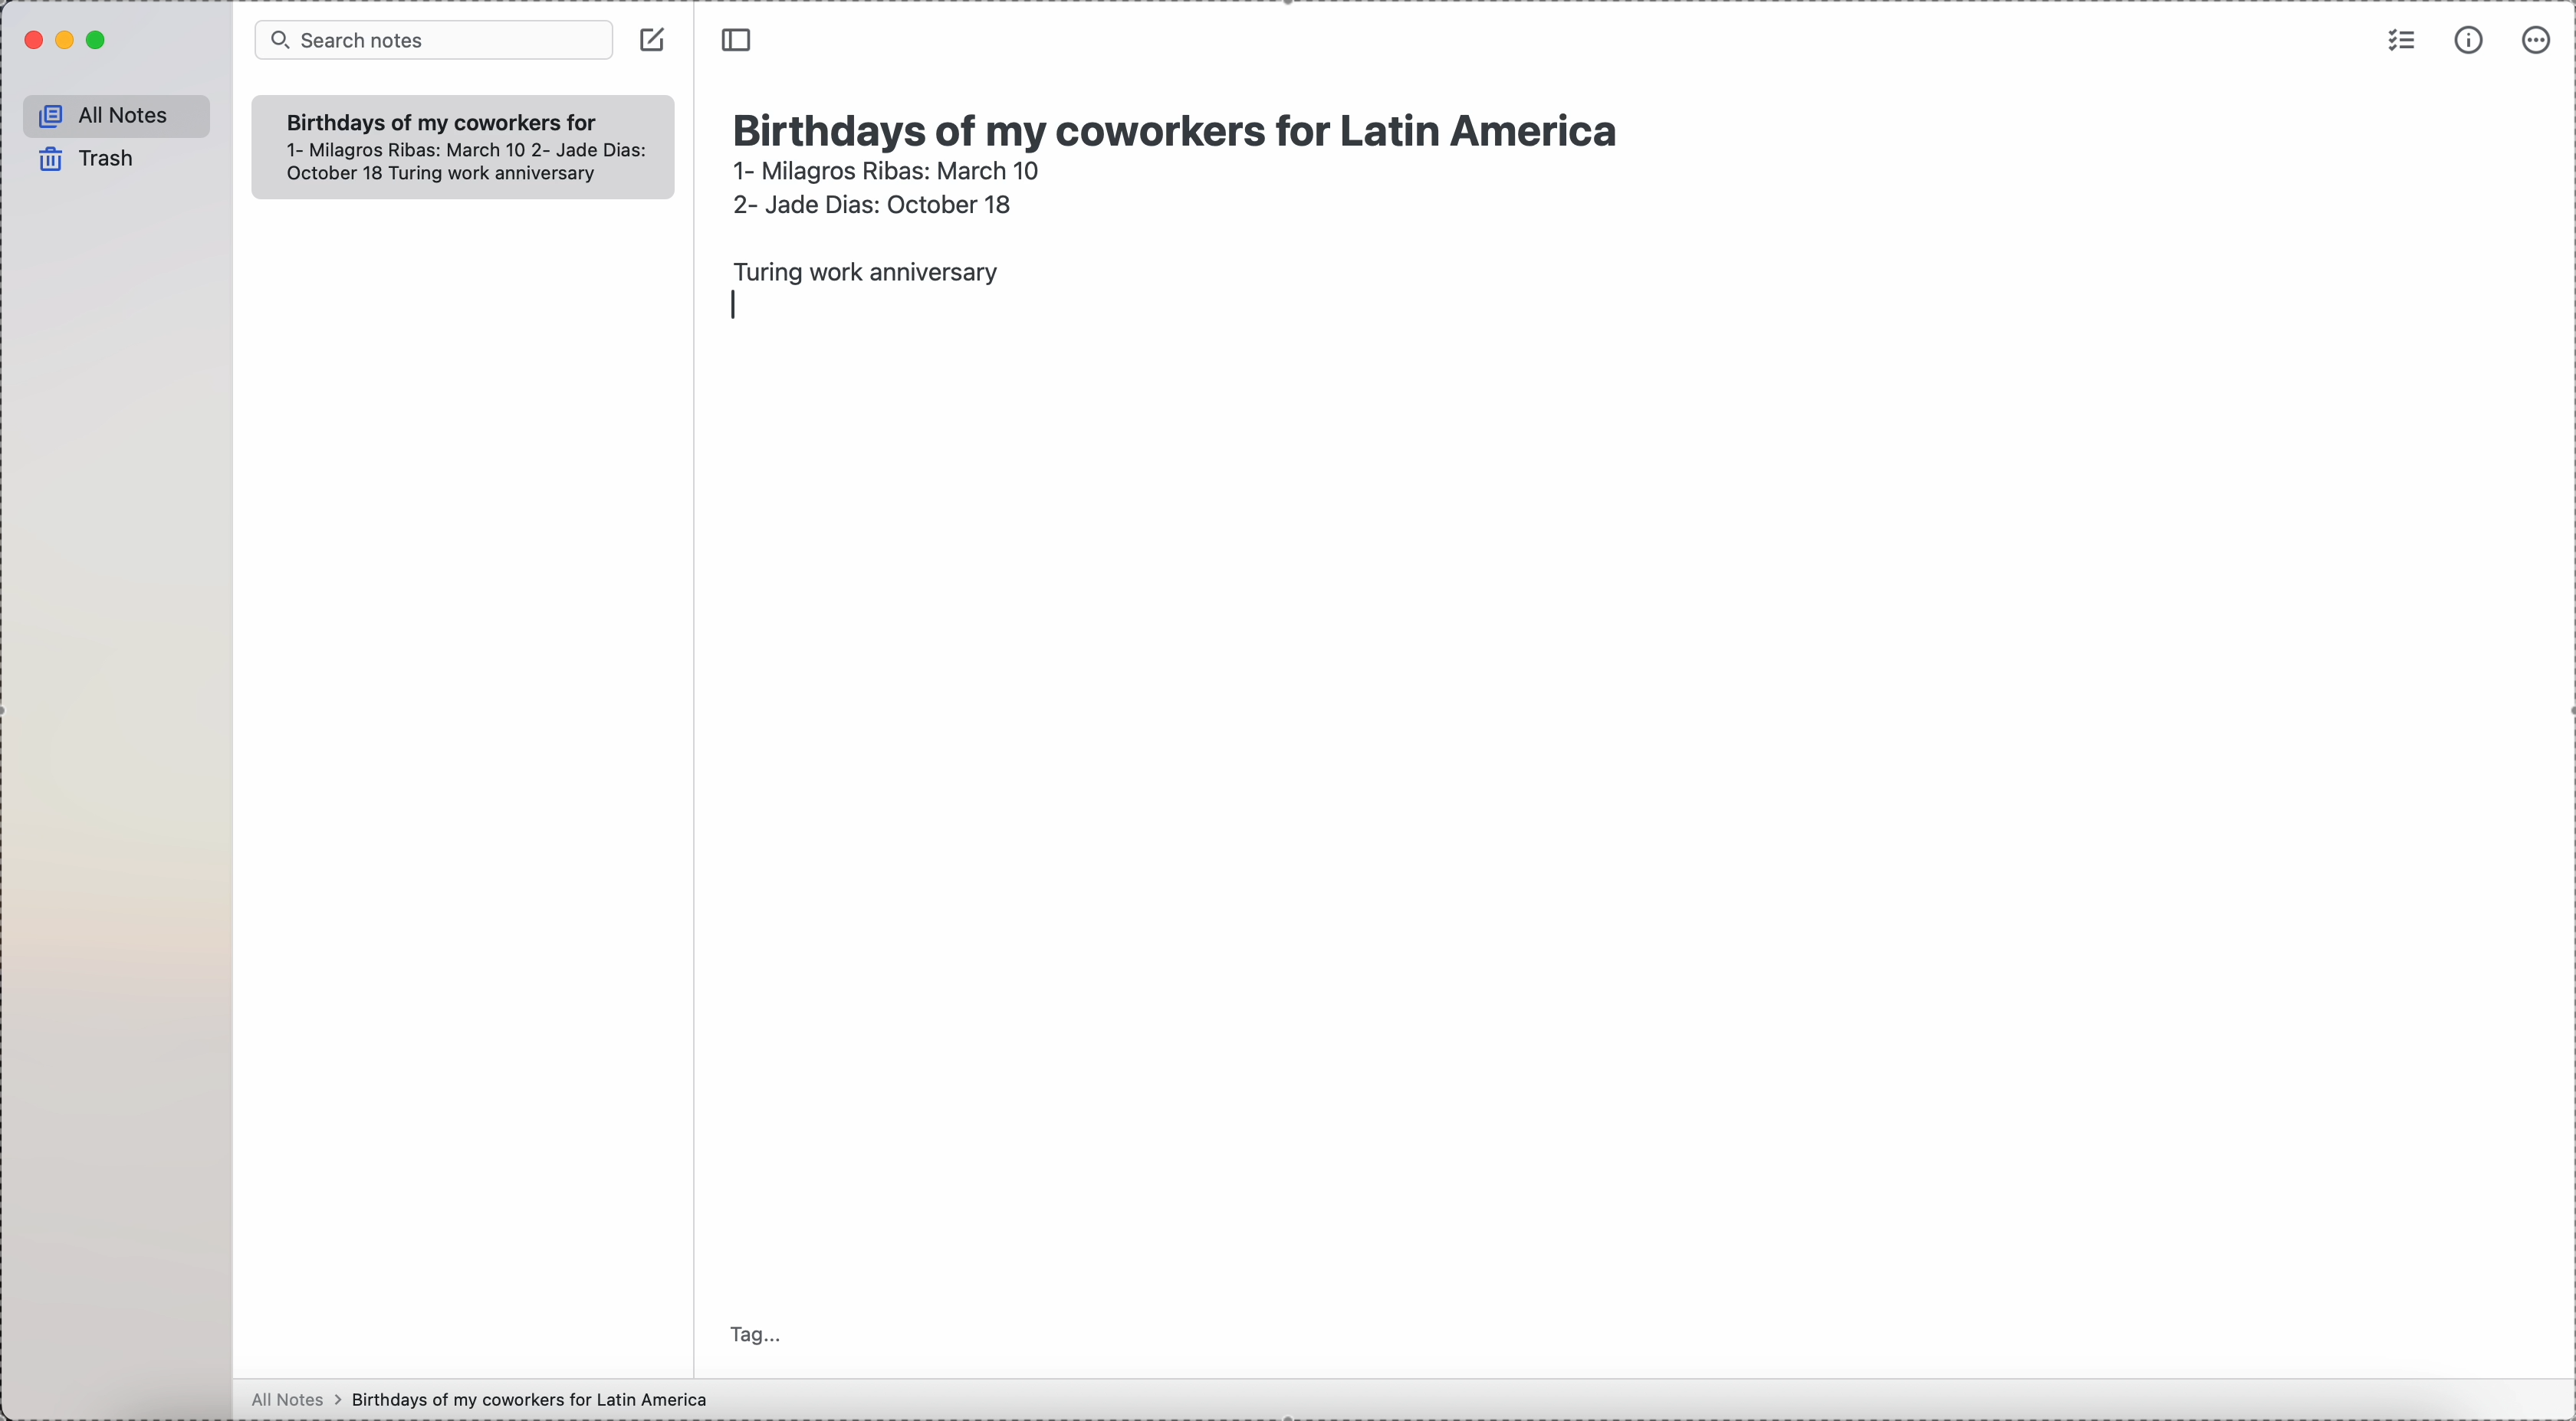 The width and height of the screenshot is (2576, 1421). I want to click on all notes > birthdays of my coworkers for Latin America, so click(485, 1399).